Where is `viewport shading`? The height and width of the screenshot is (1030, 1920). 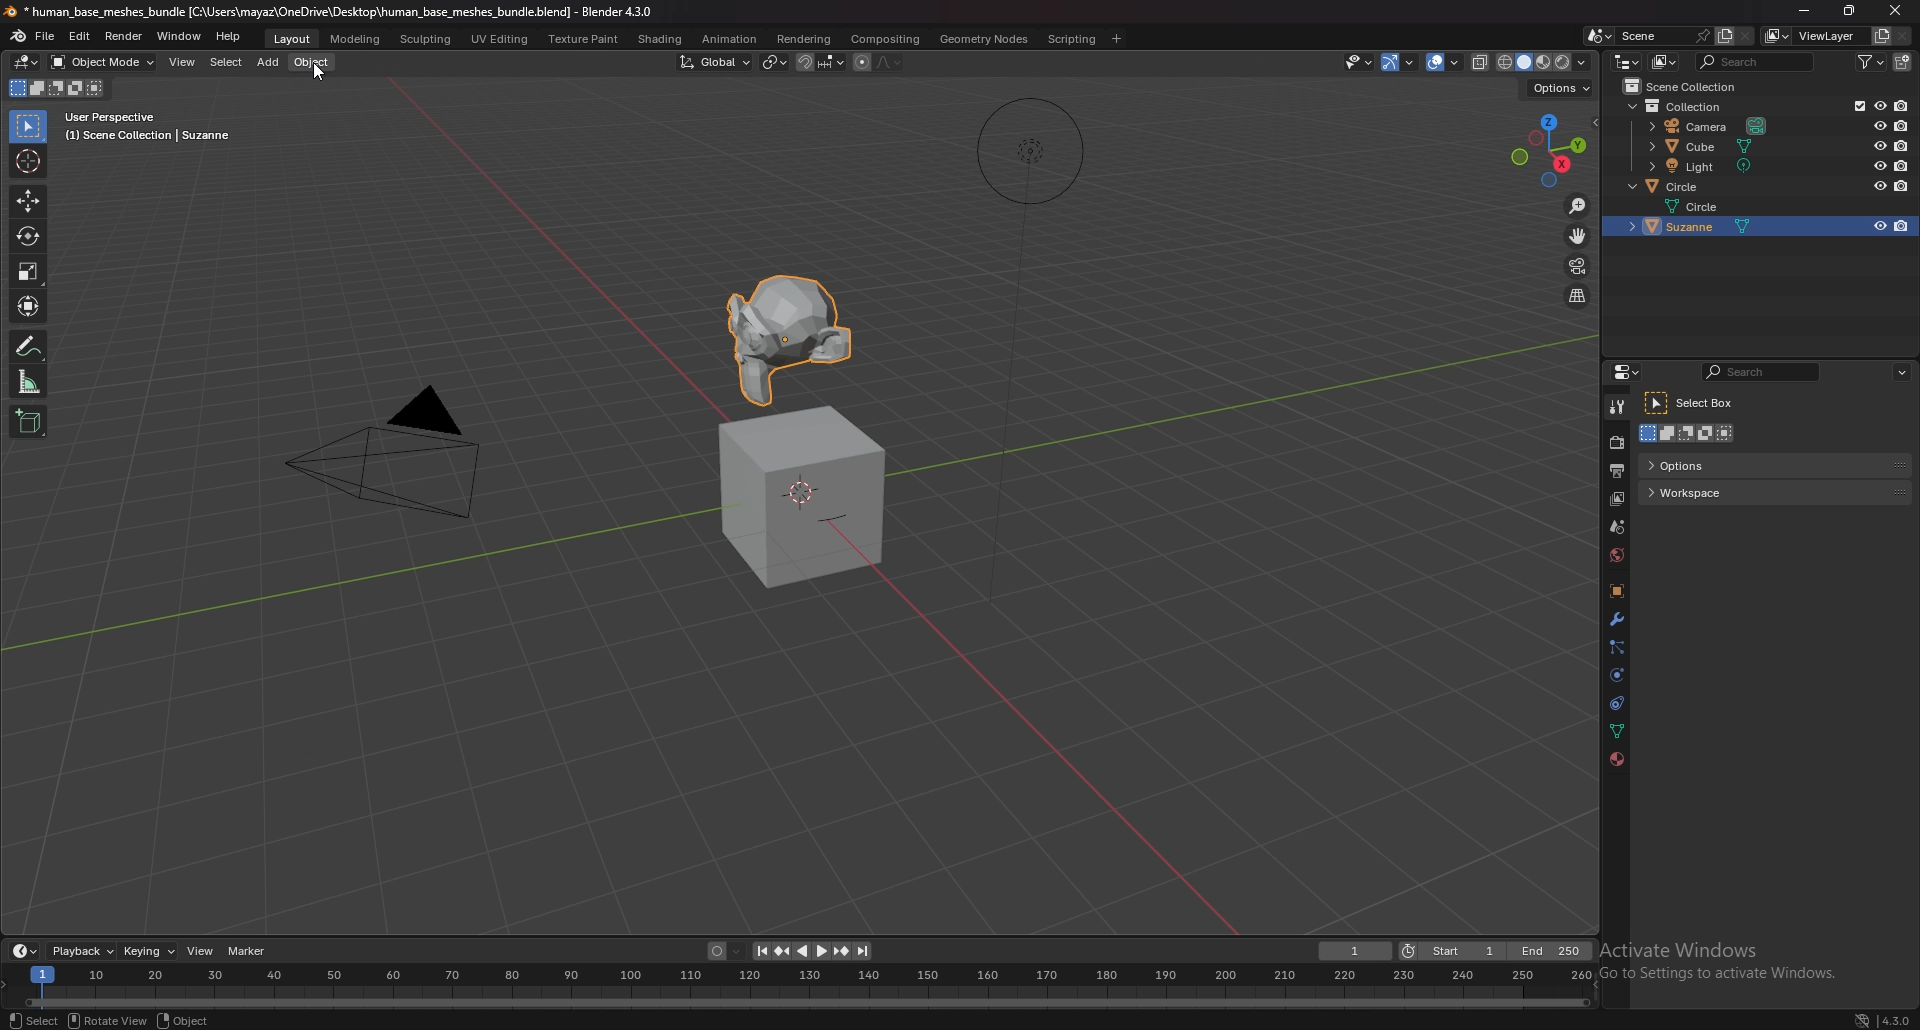 viewport shading is located at coordinates (1545, 61).